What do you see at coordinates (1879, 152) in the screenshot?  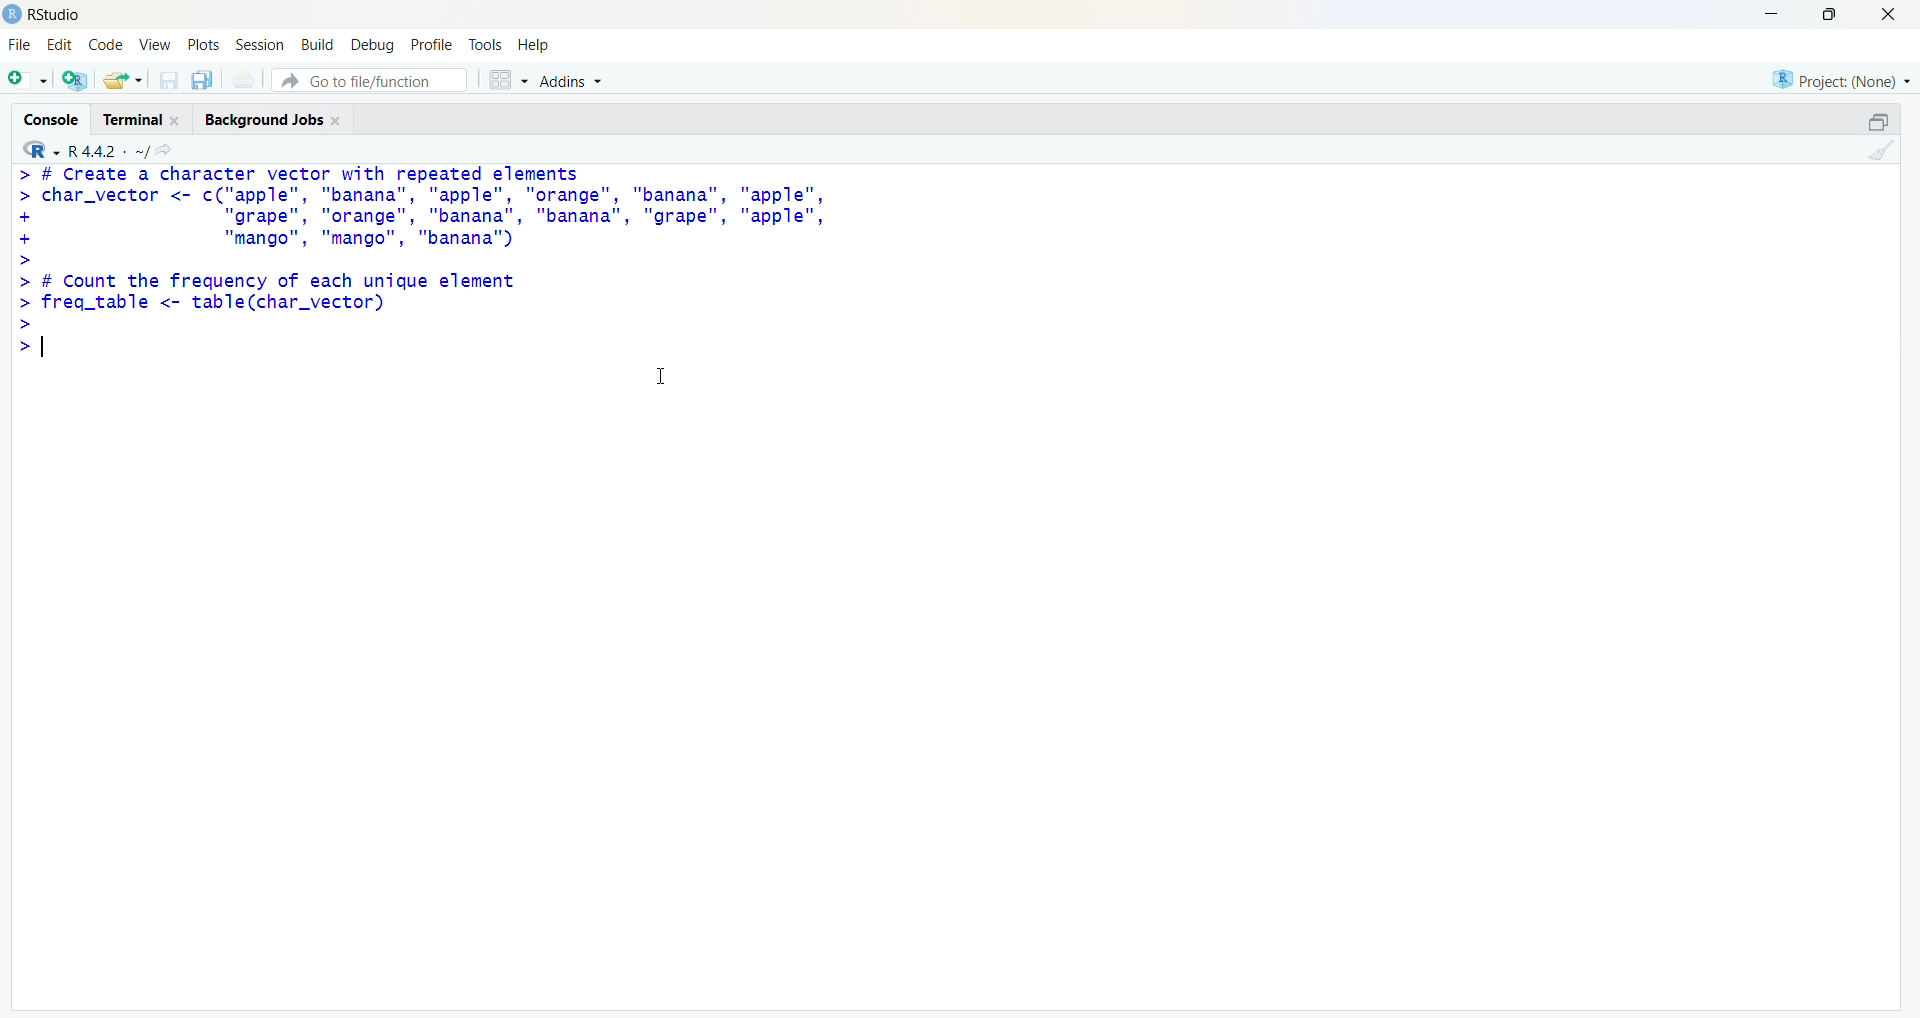 I see `Clear console` at bounding box center [1879, 152].